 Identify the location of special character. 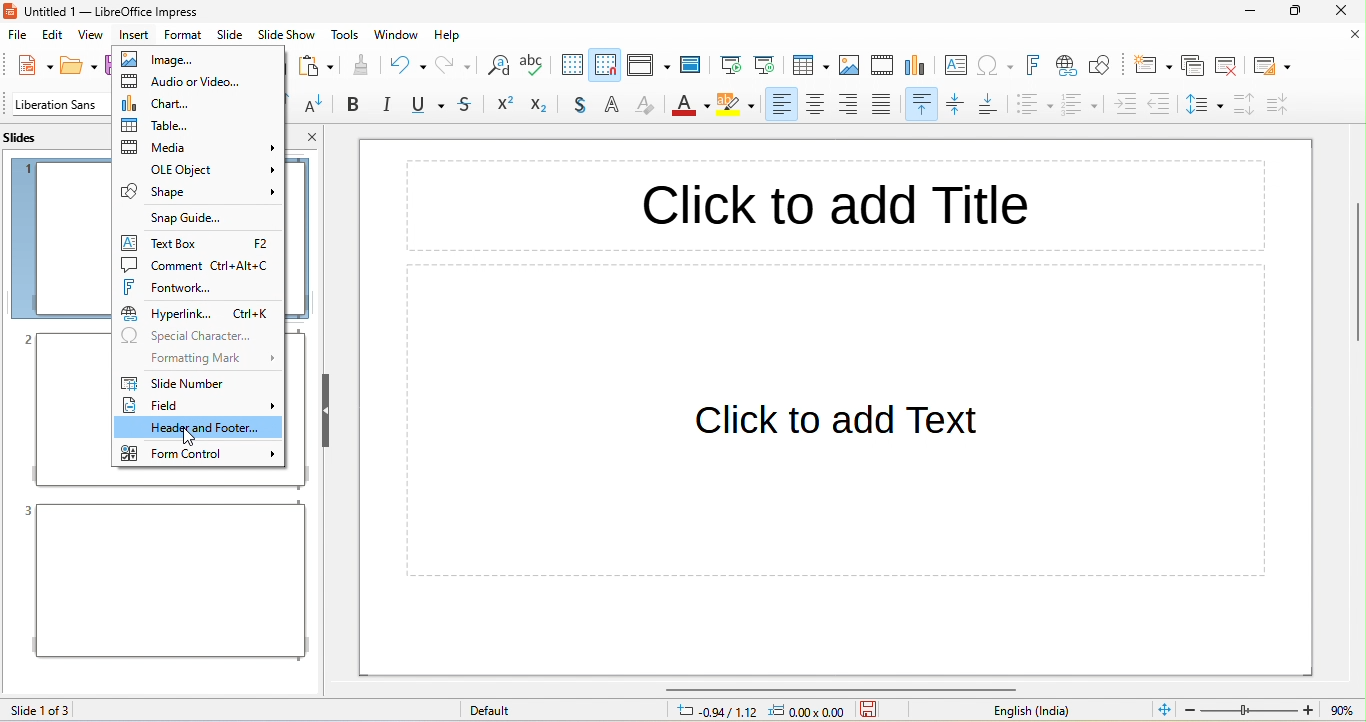
(192, 336).